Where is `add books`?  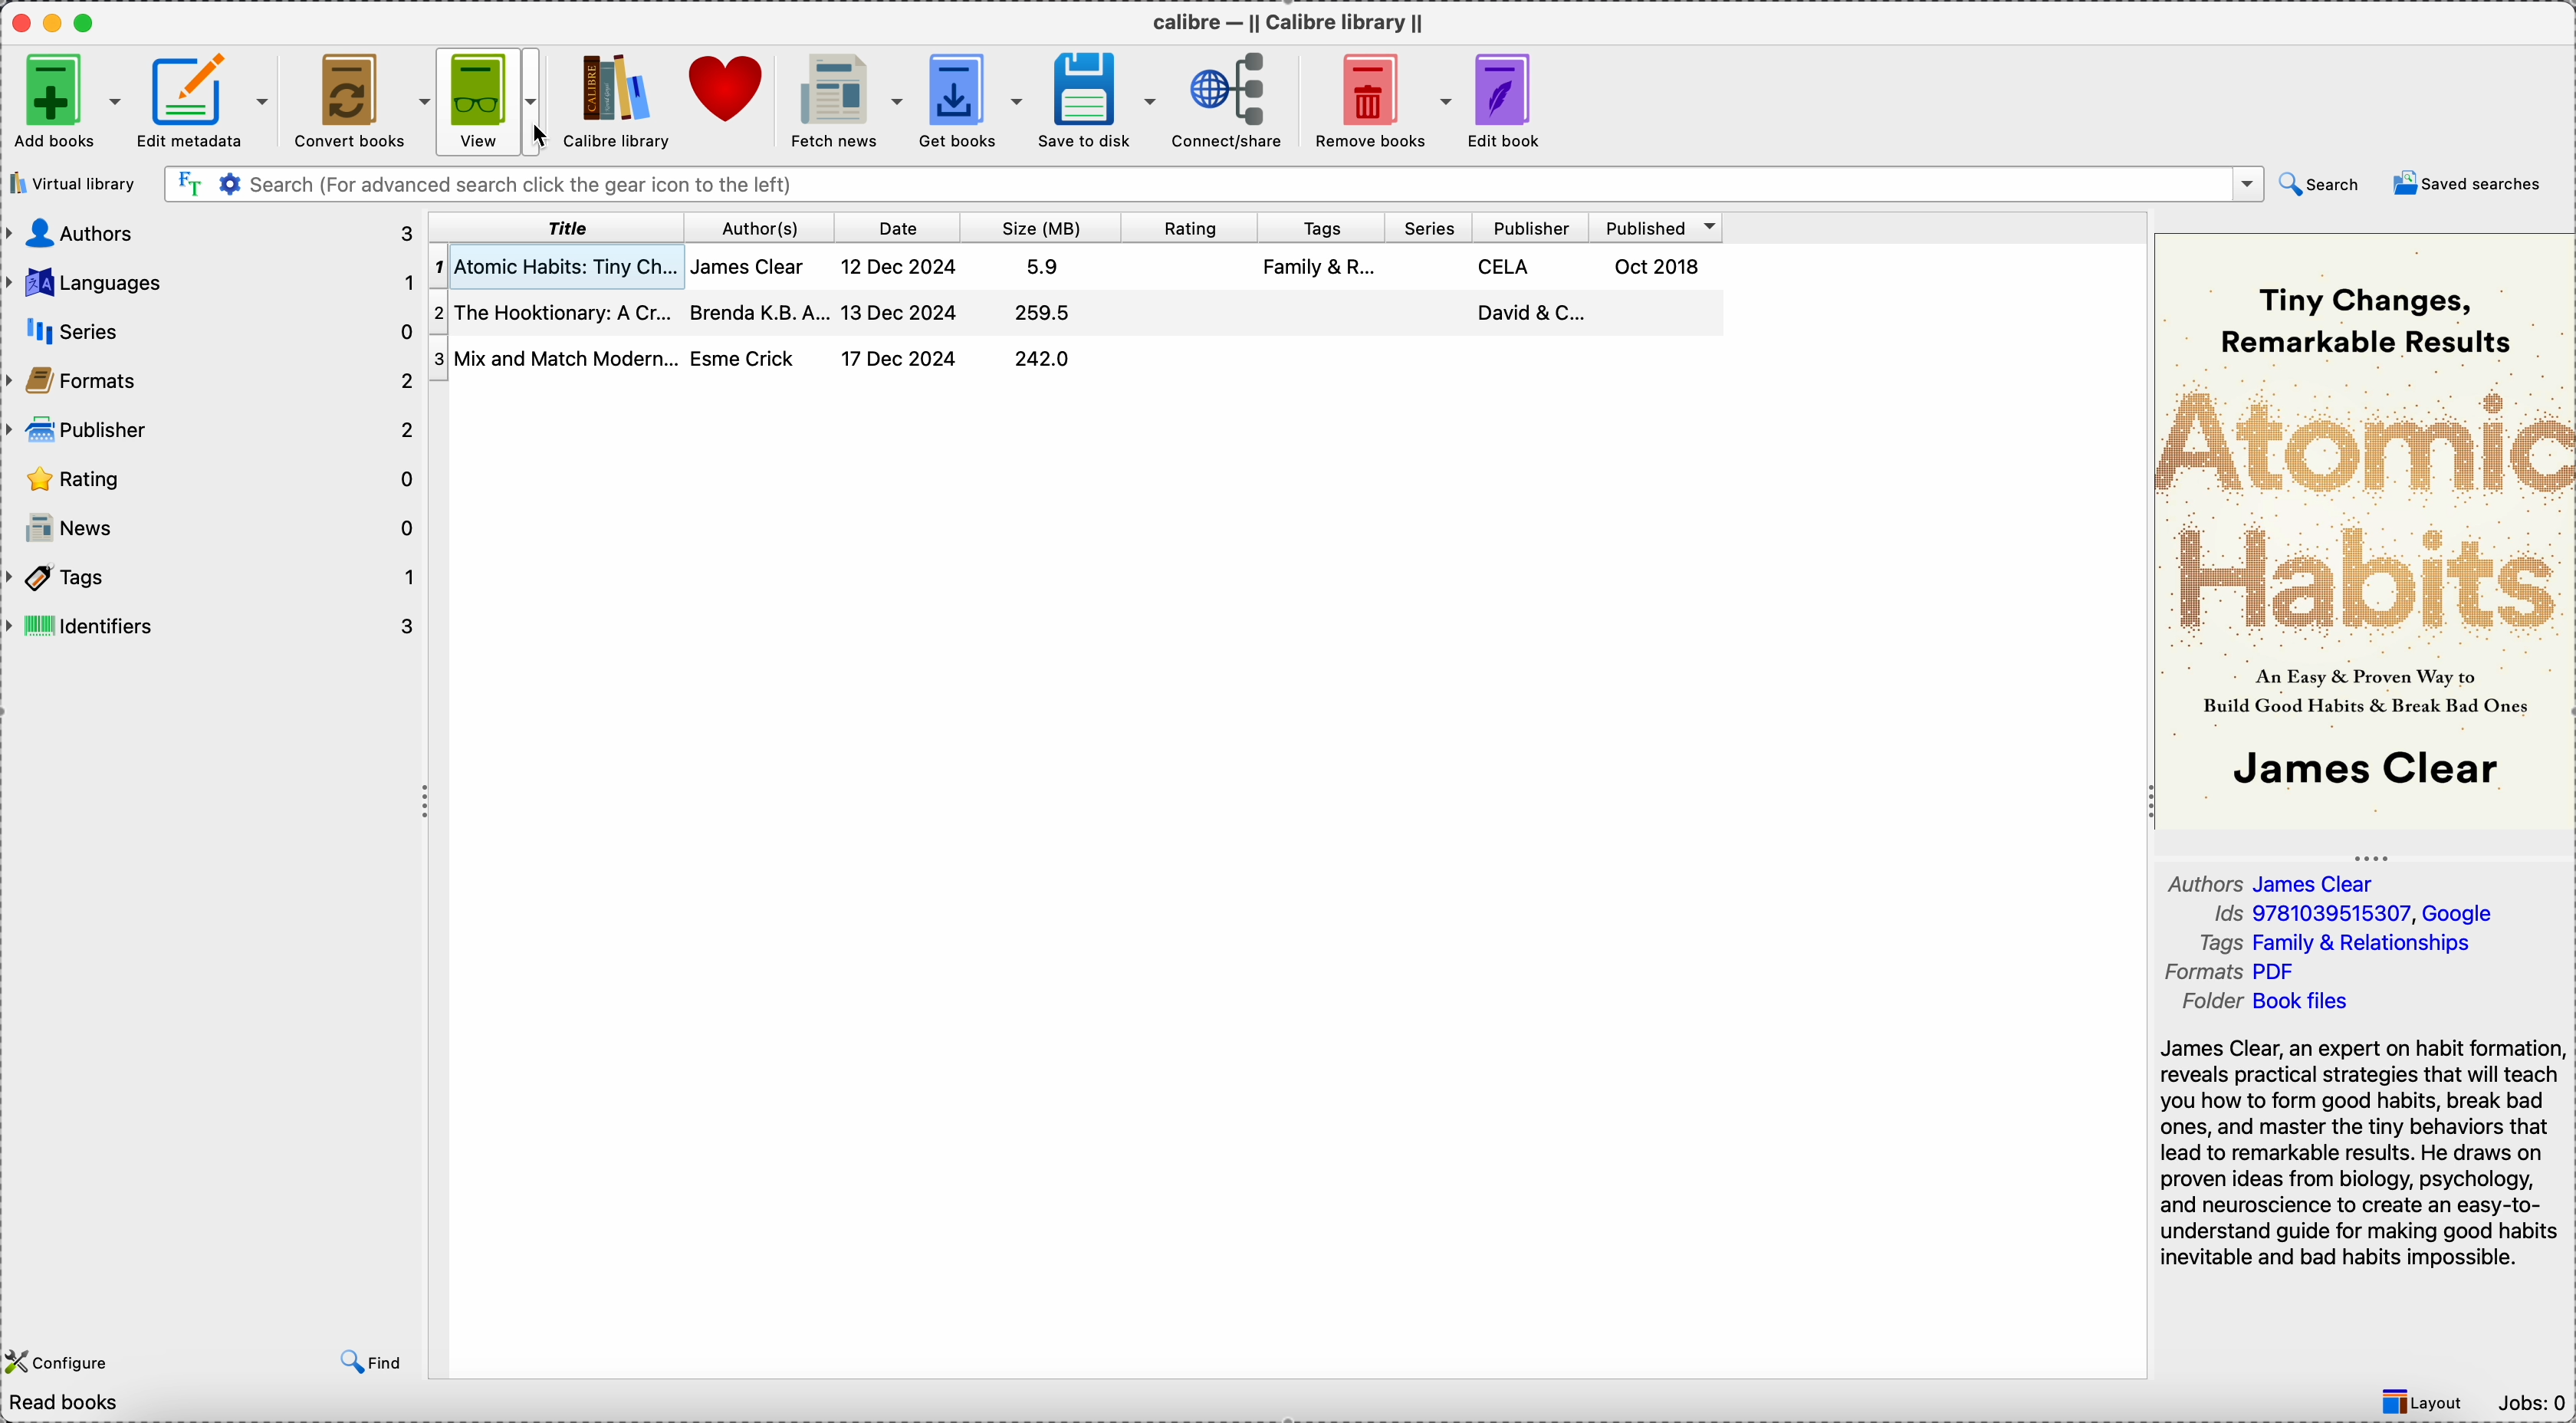
add books is located at coordinates (64, 99).